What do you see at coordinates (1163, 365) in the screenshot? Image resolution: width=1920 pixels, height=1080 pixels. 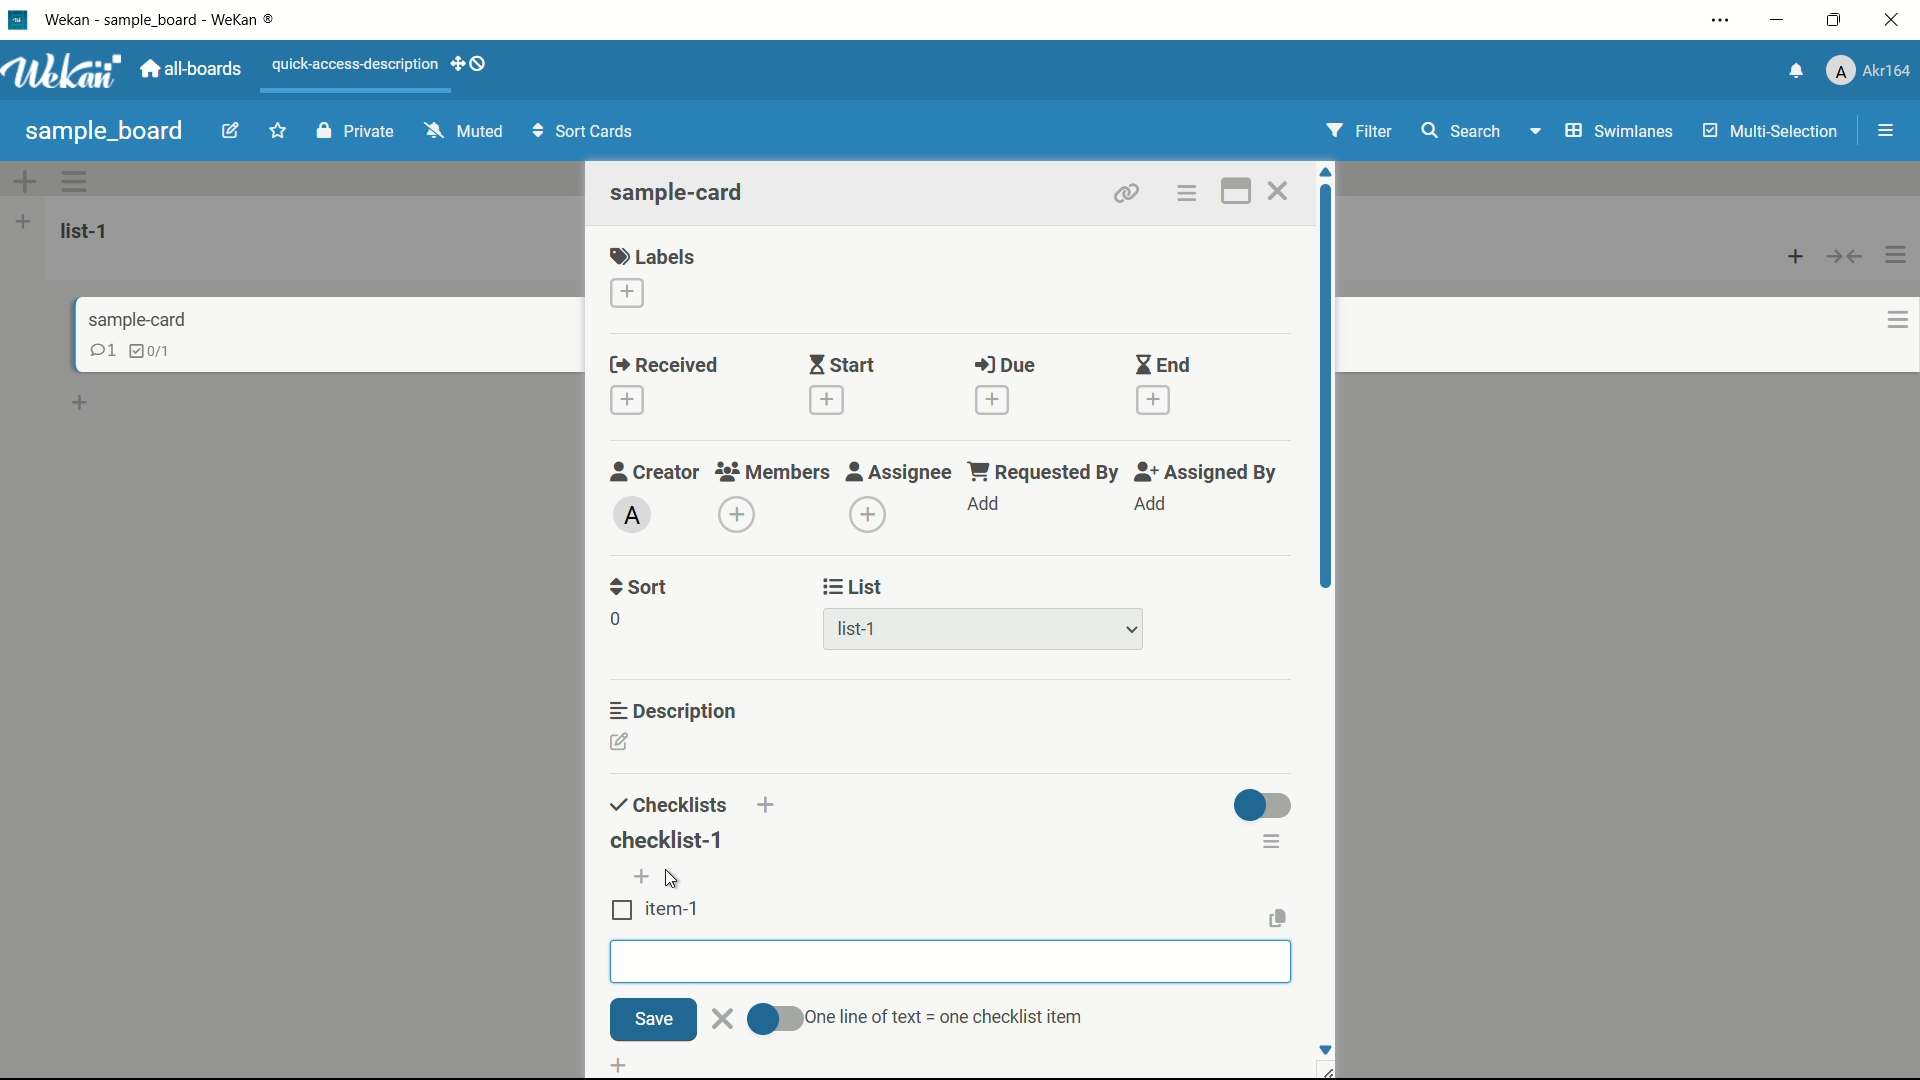 I see `end` at bounding box center [1163, 365].